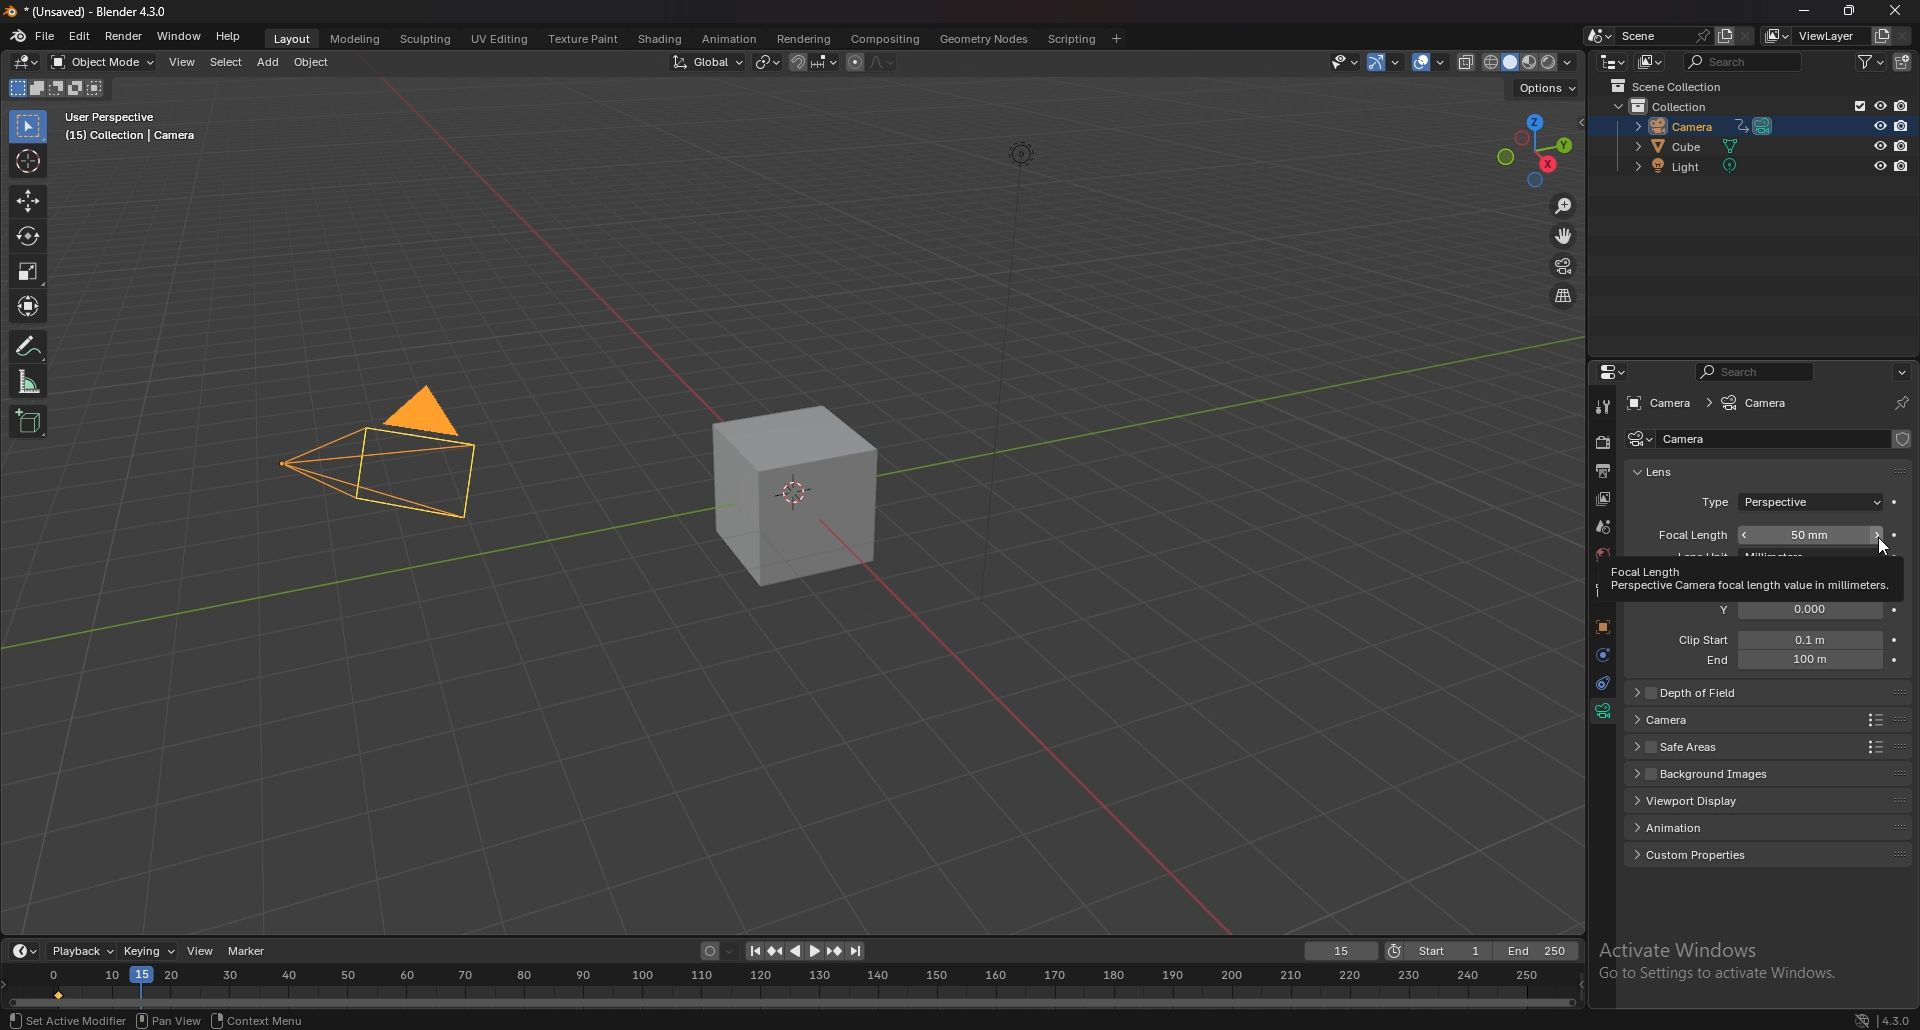  Describe the element at coordinates (1782, 658) in the screenshot. I see `clip end` at that location.